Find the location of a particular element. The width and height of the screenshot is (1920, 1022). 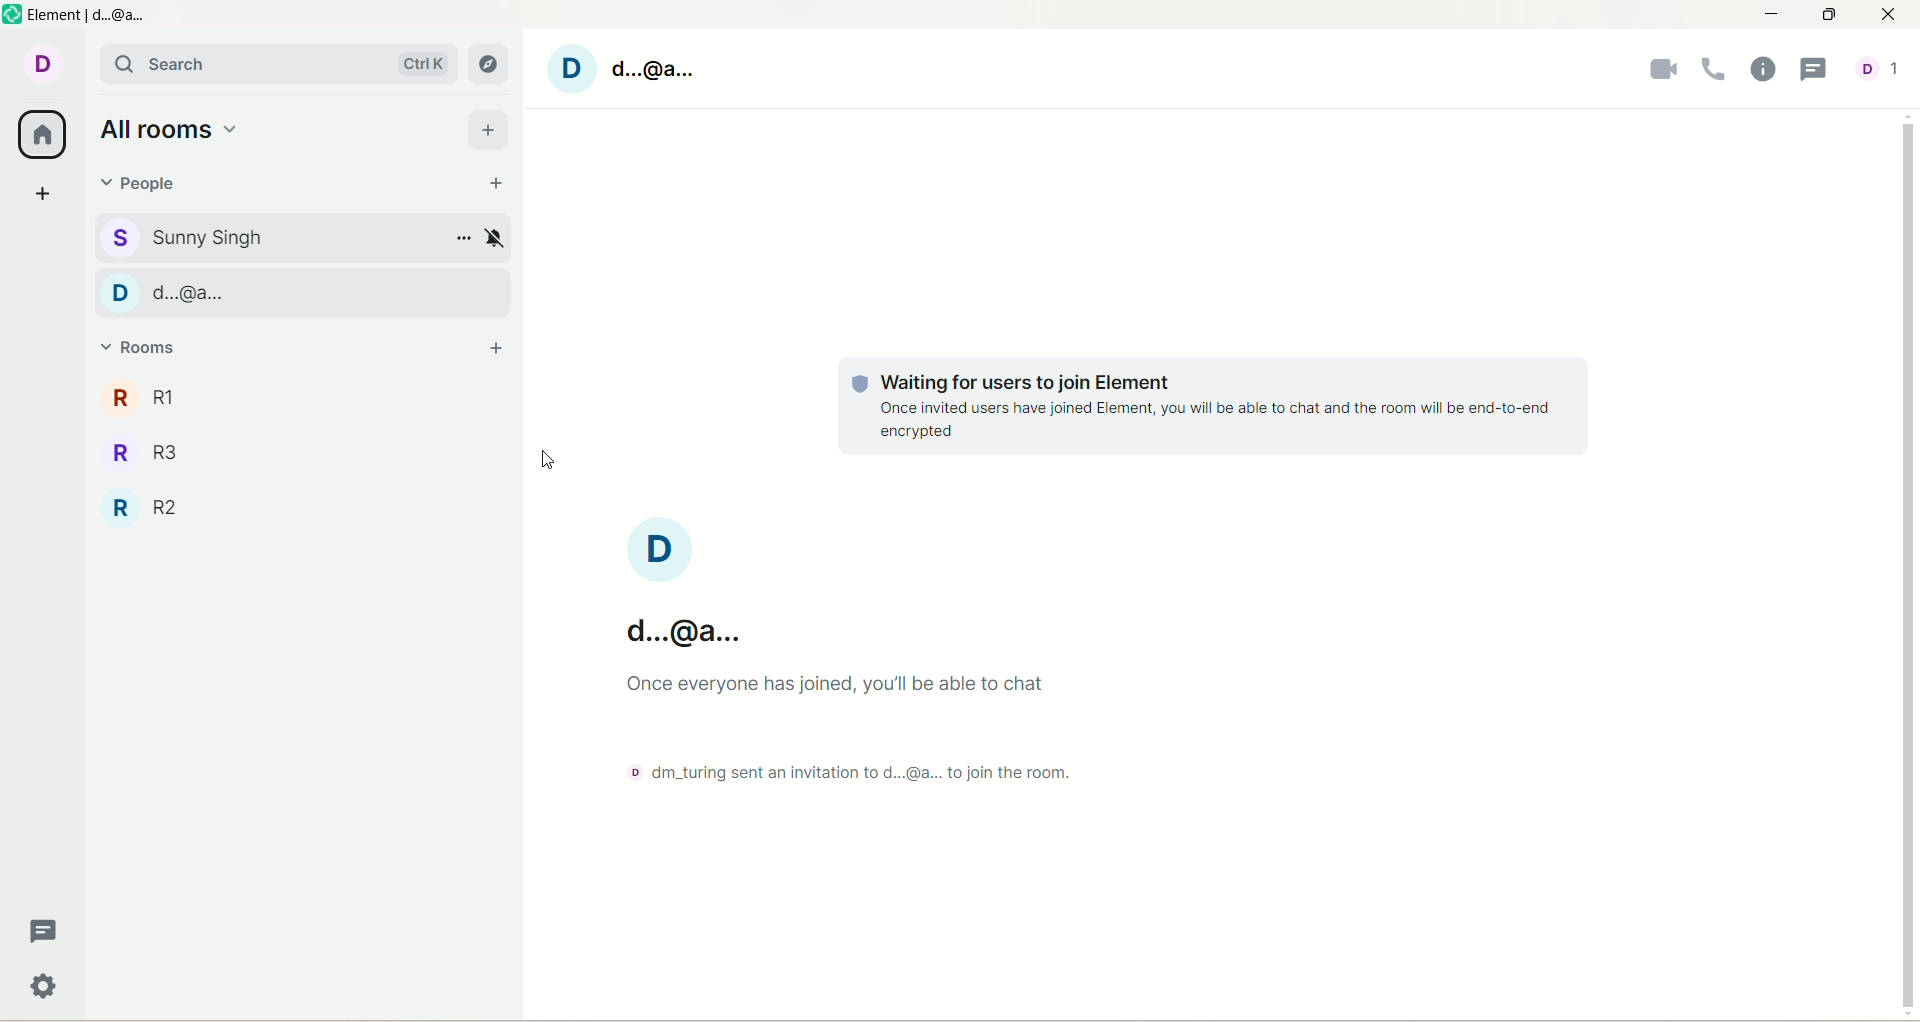

account is located at coordinates (629, 69).